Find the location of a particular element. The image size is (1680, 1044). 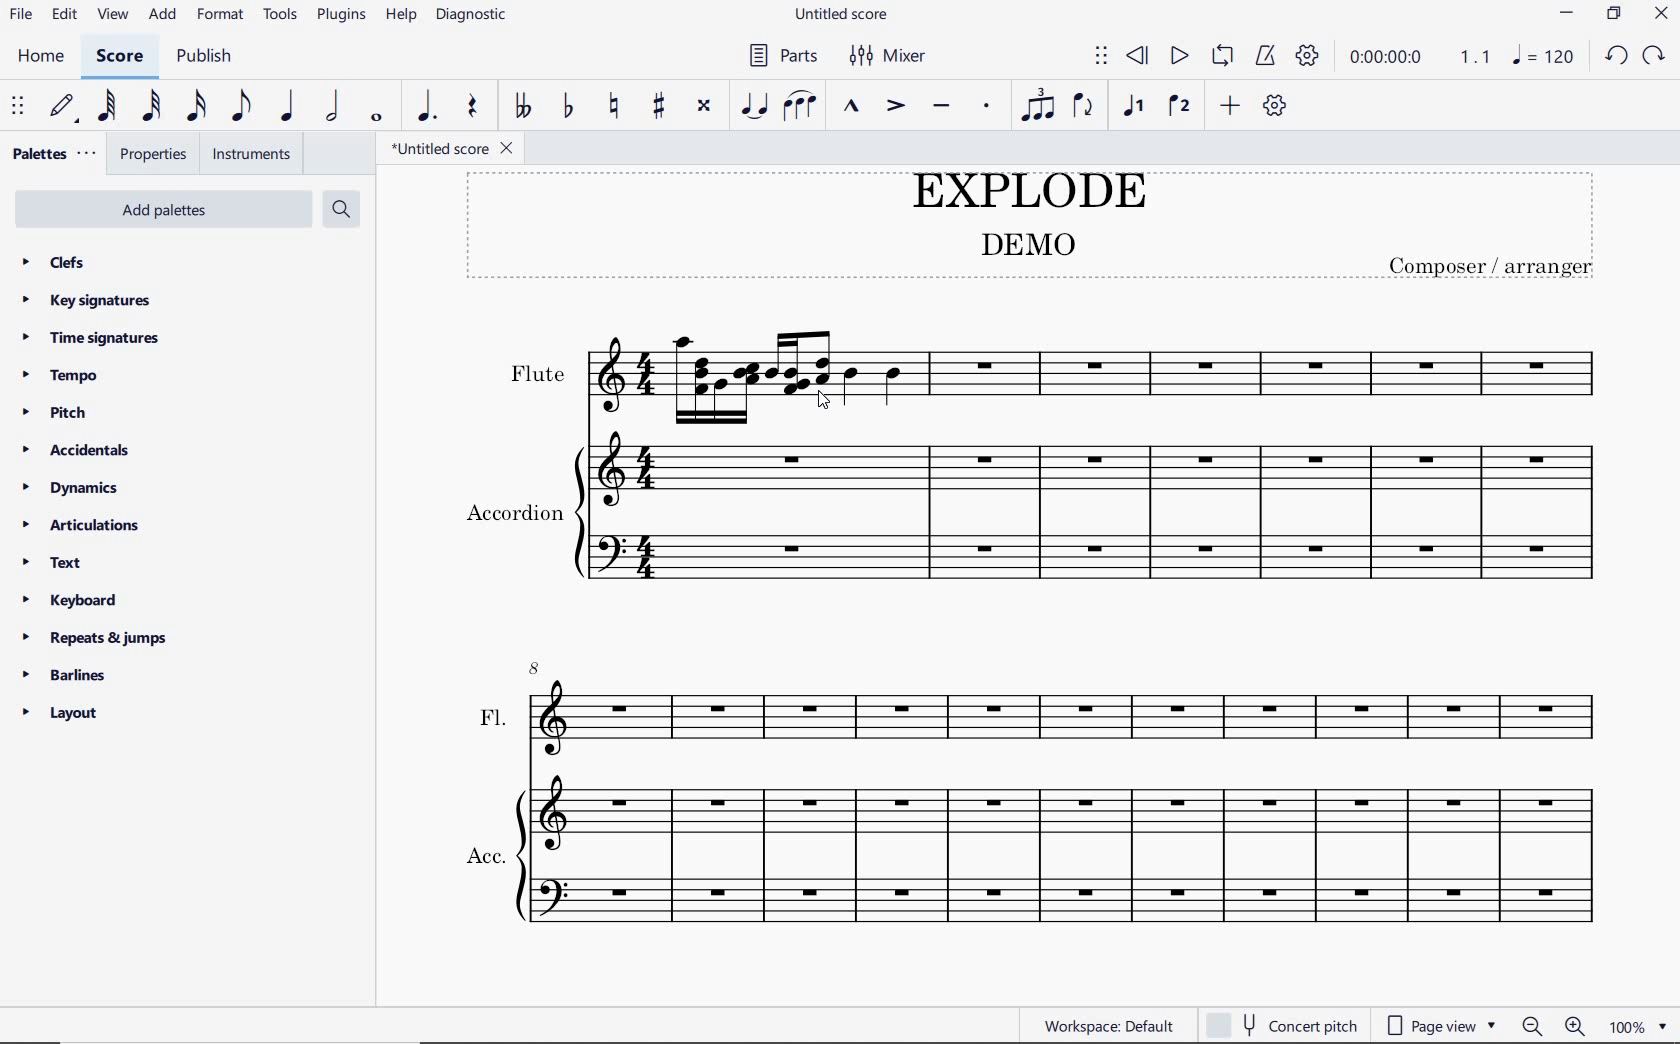

Instrument: Accordion is located at coordinates (1042, 515).